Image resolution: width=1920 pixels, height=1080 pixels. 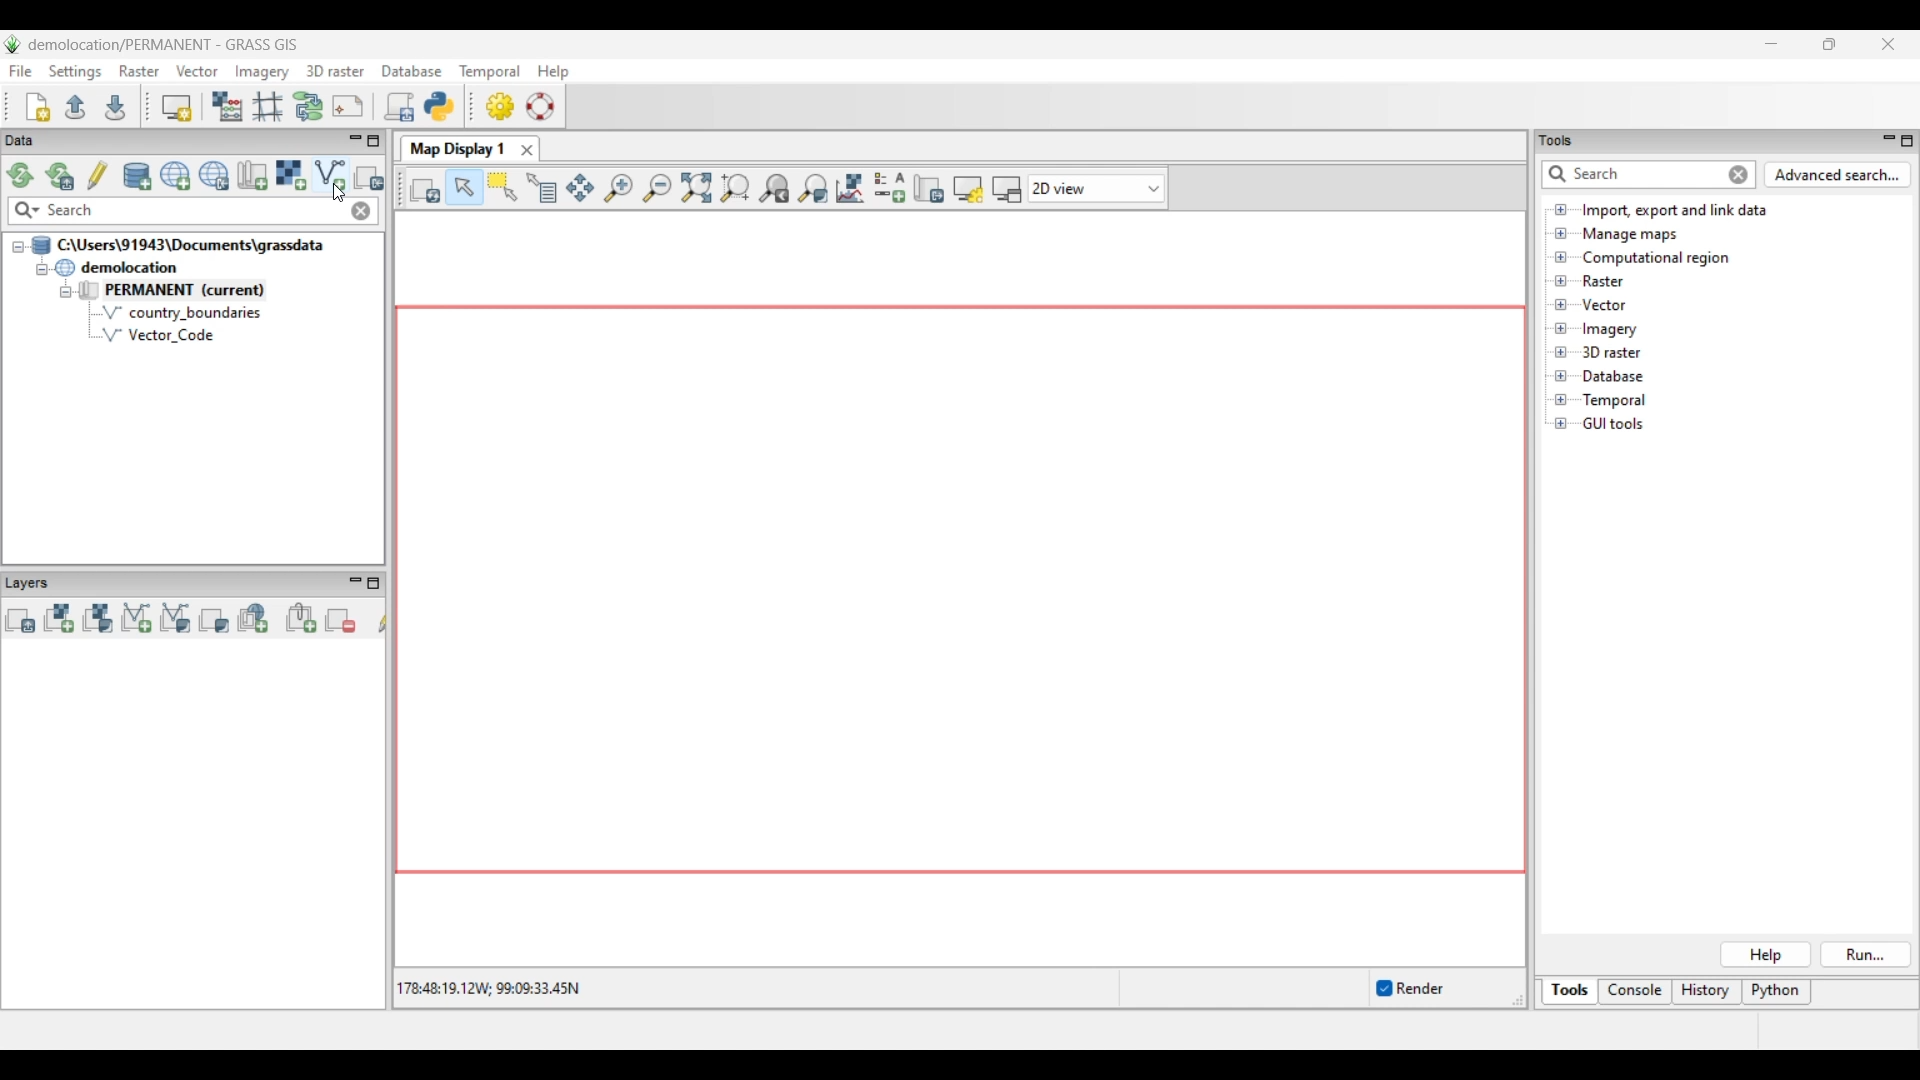 I want to click on Minimize, so click(x=1771, y=44).